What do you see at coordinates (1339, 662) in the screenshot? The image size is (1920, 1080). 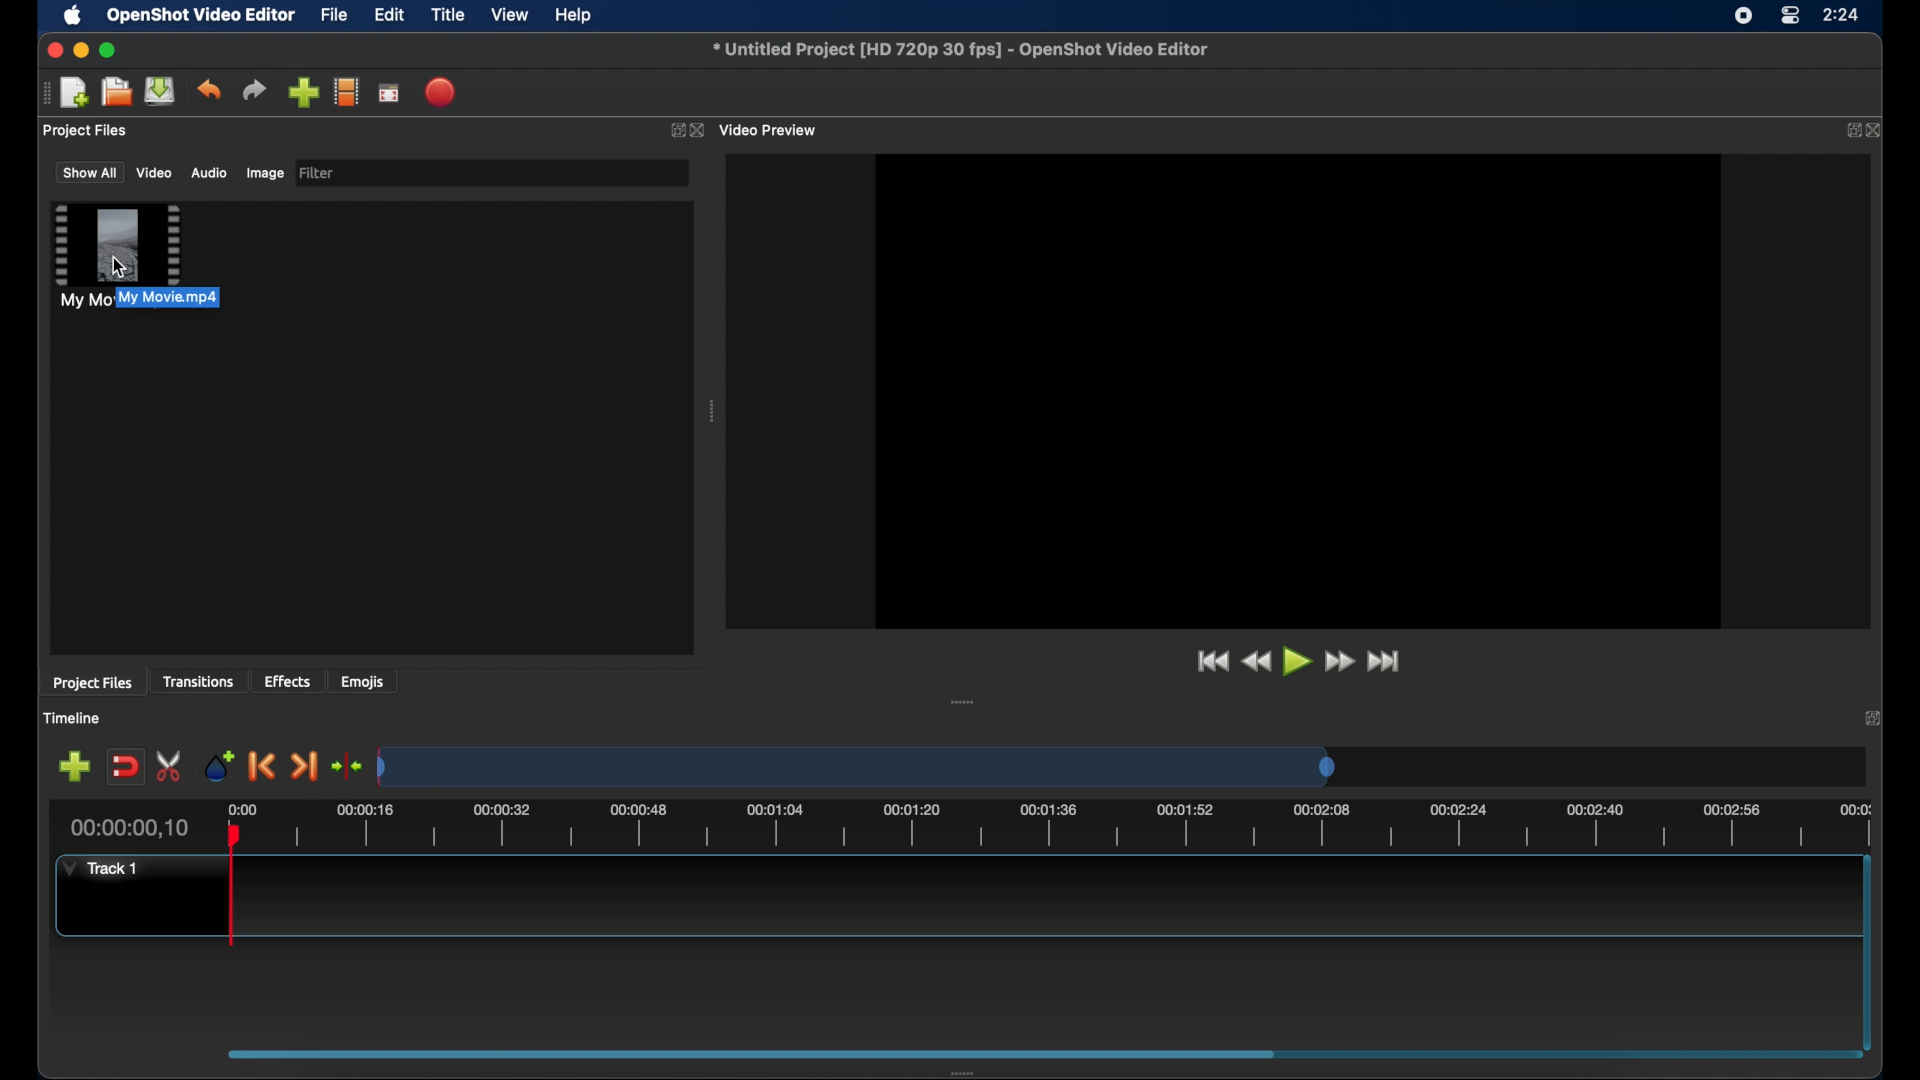 I see `fast for` at bounding box center [1339, 662].